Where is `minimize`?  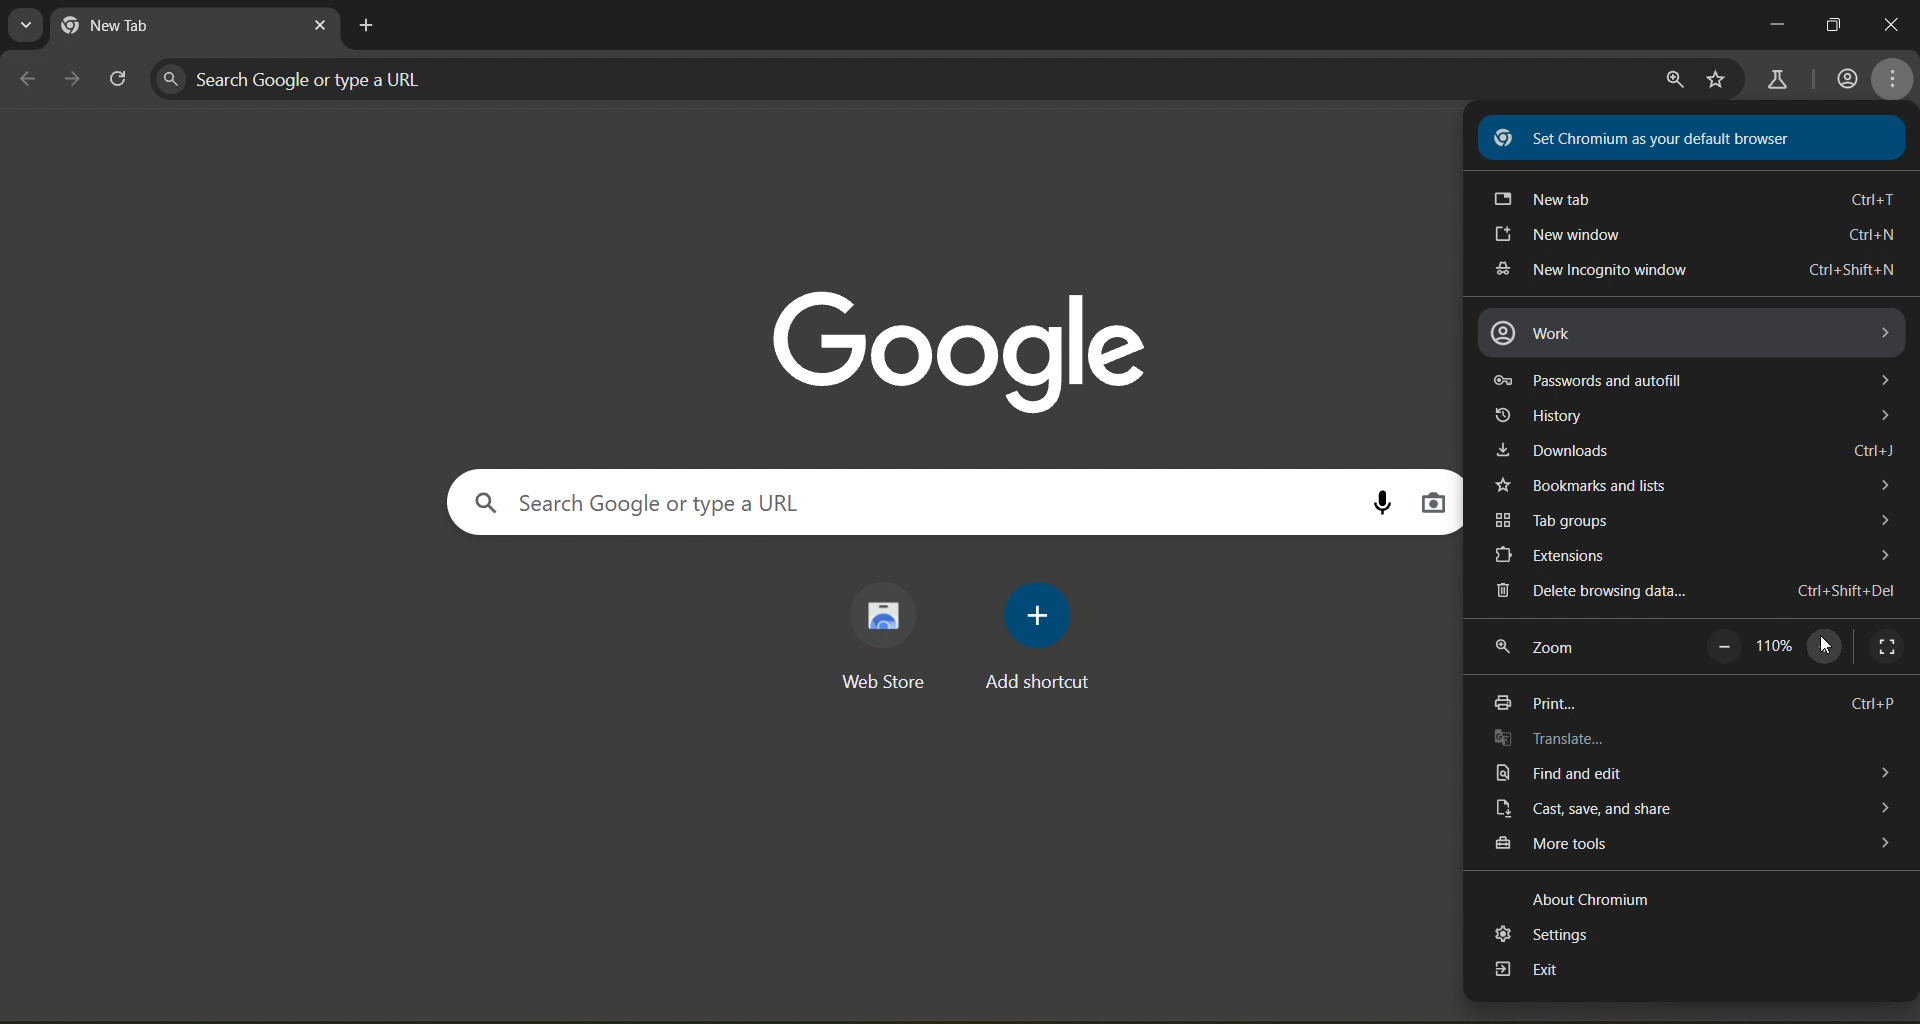
minimize is located at coordinates (1770, 26).